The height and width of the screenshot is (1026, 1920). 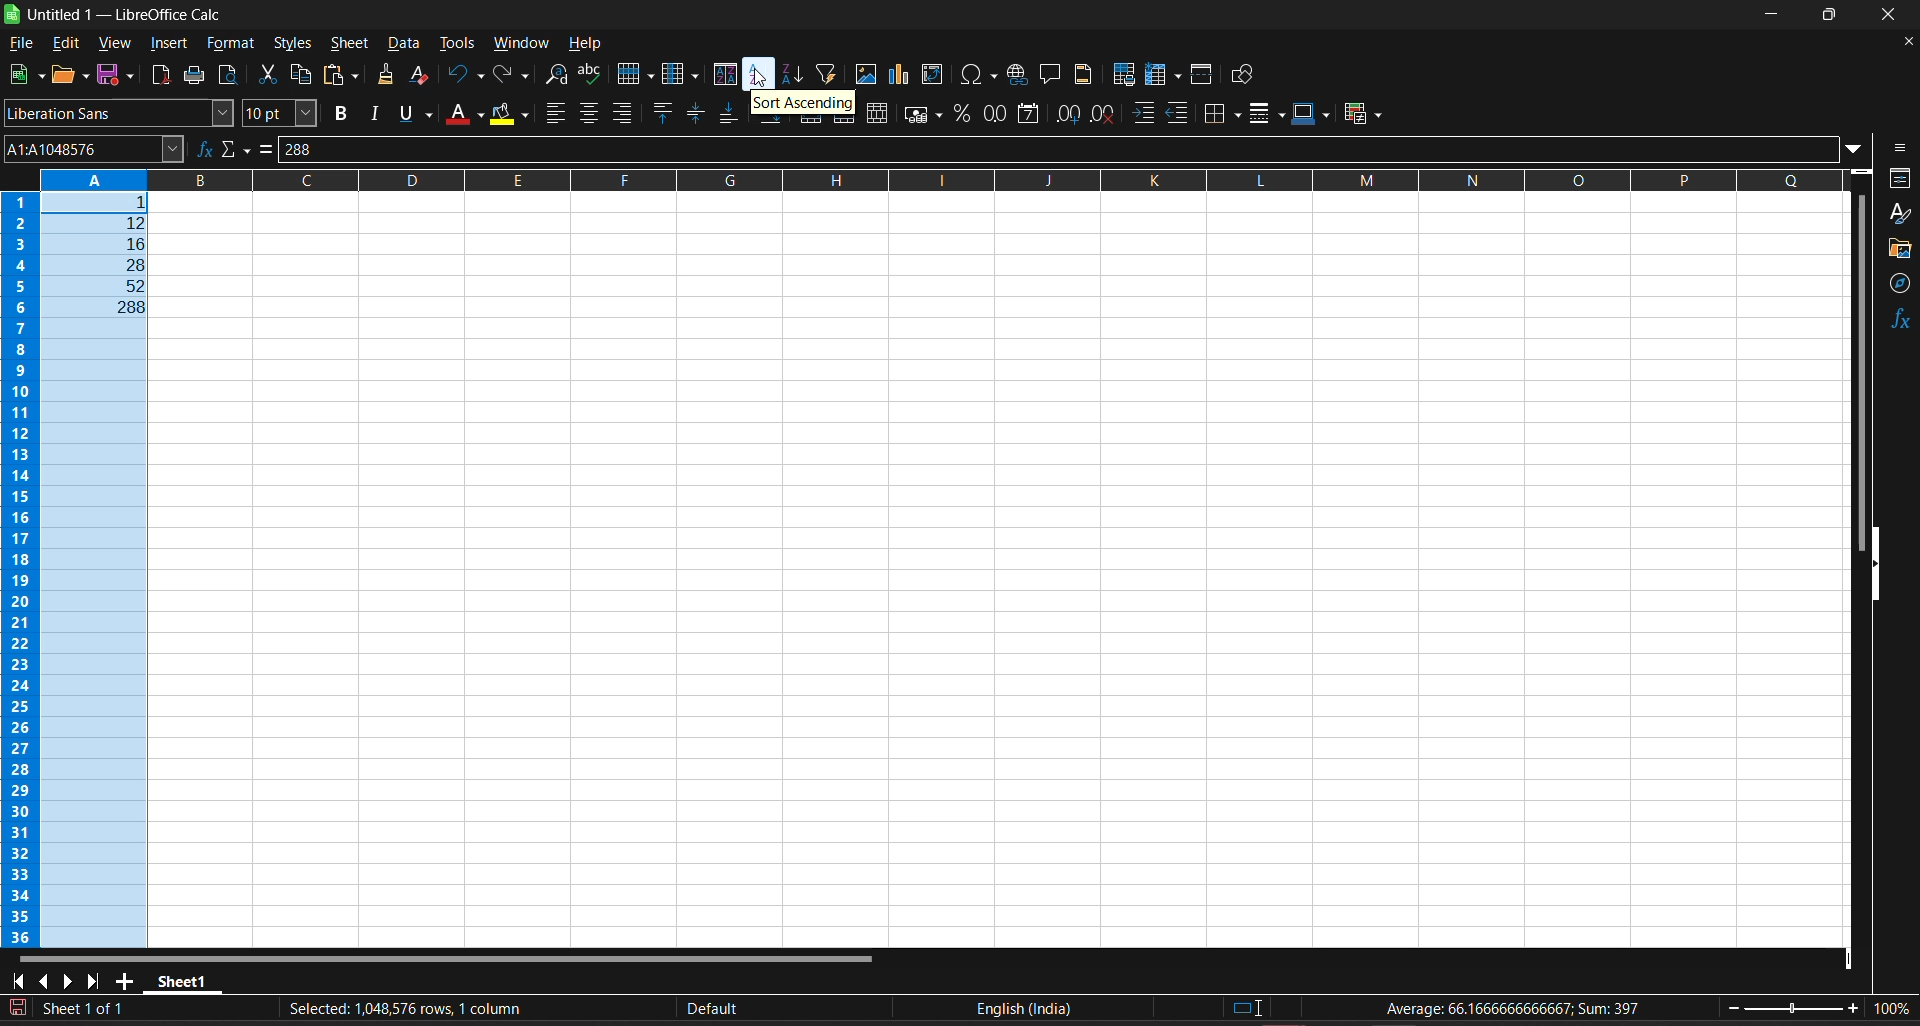 I want to click on gallery, so click(x=1898, y=248).